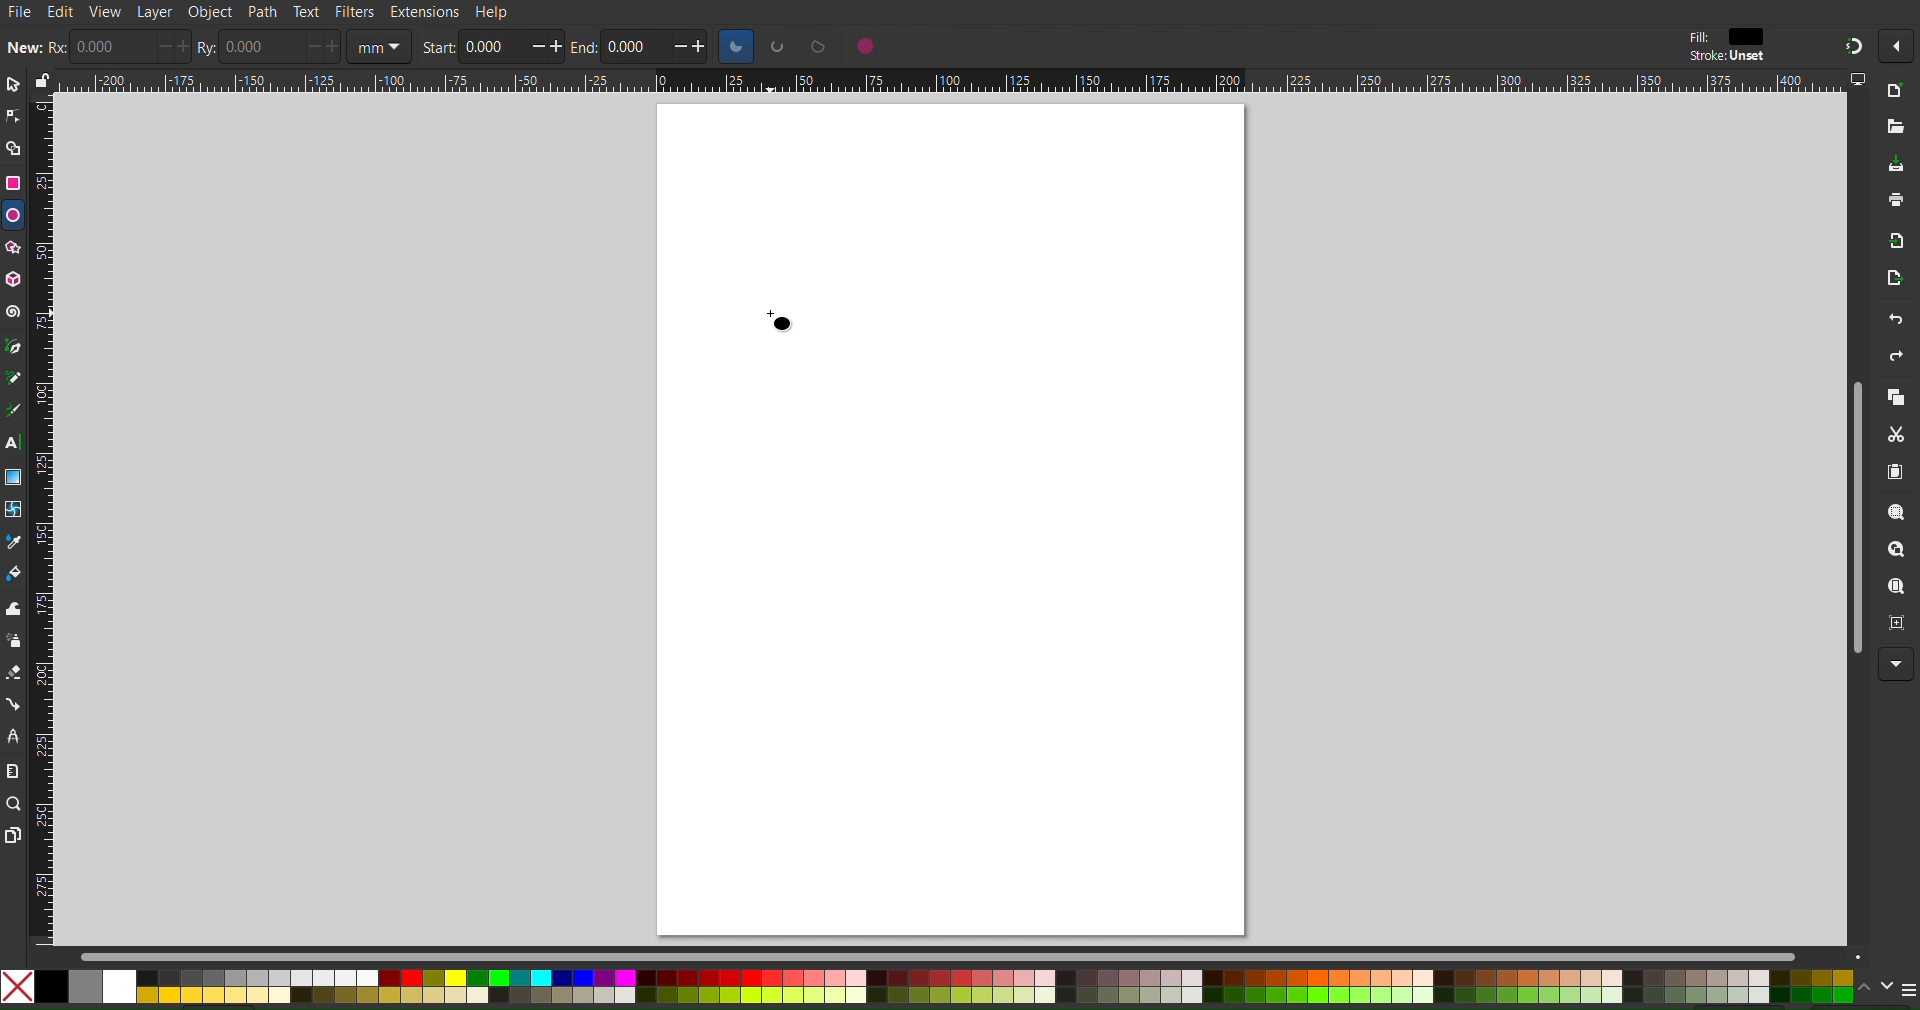 The image size is (1920, 1010). What do you see at coordinates (41, 78) in the screenshot?
I see `lock` at bounding box center [41, 78].